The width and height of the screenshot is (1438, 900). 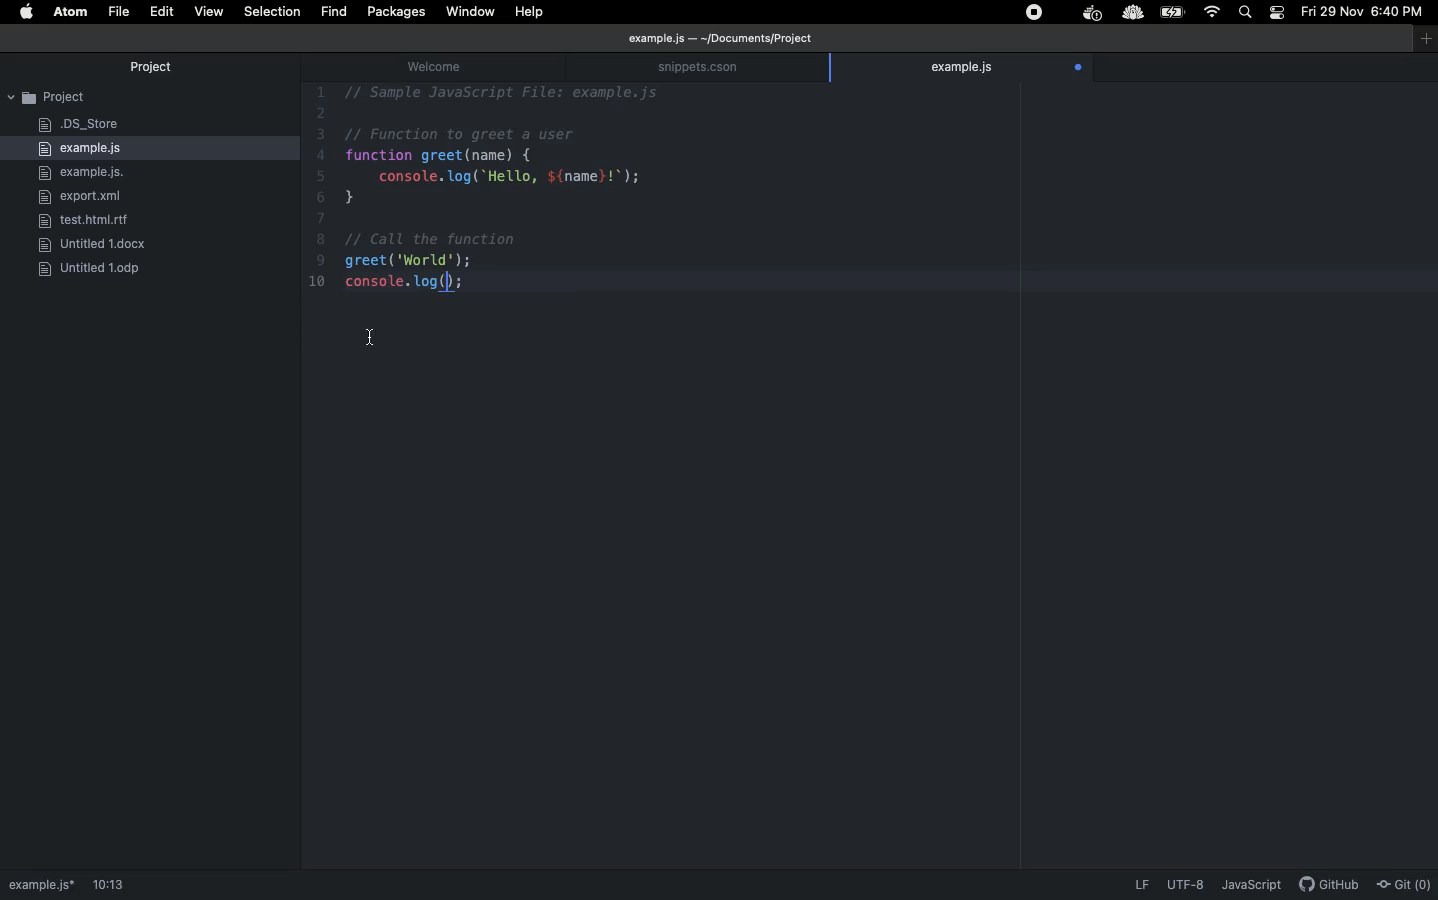 I want to click on Project, so click(x=151, y=67).